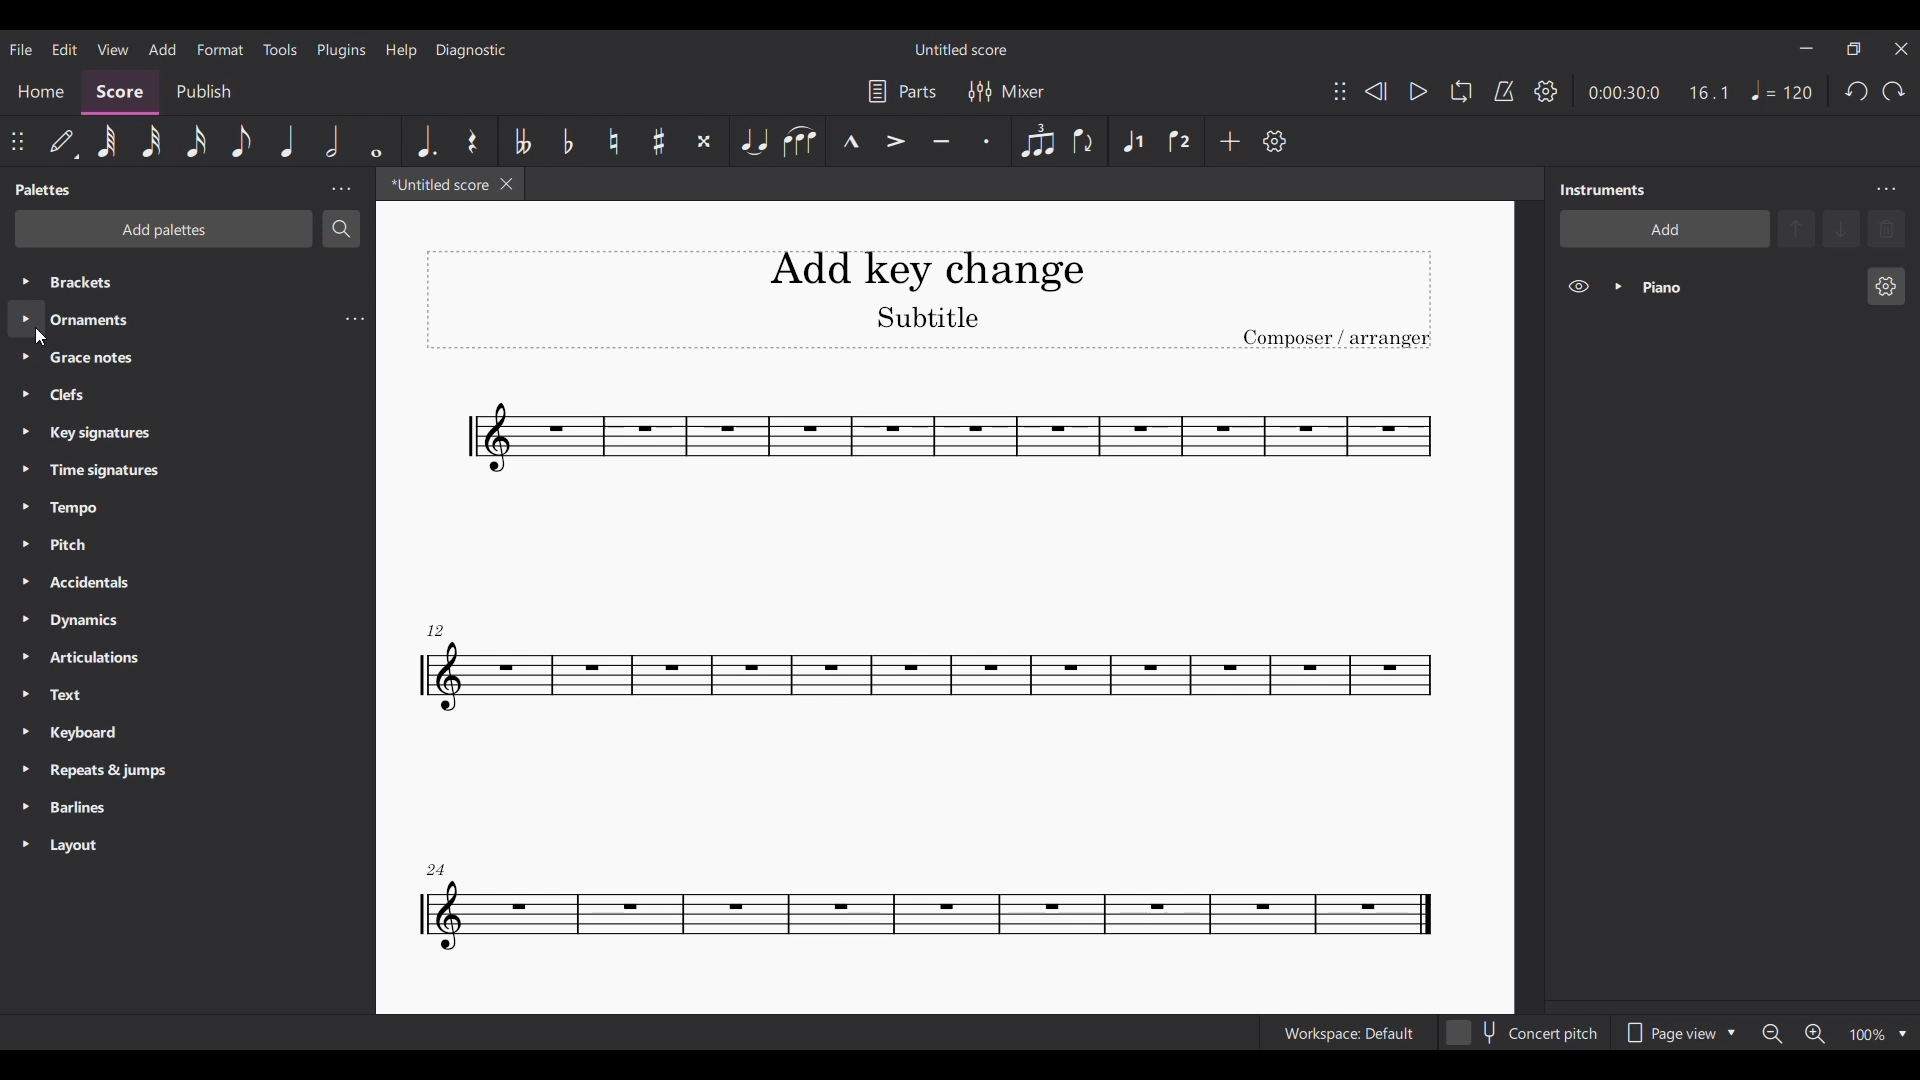  I want to click on Customize tools, so click(1276, 141).